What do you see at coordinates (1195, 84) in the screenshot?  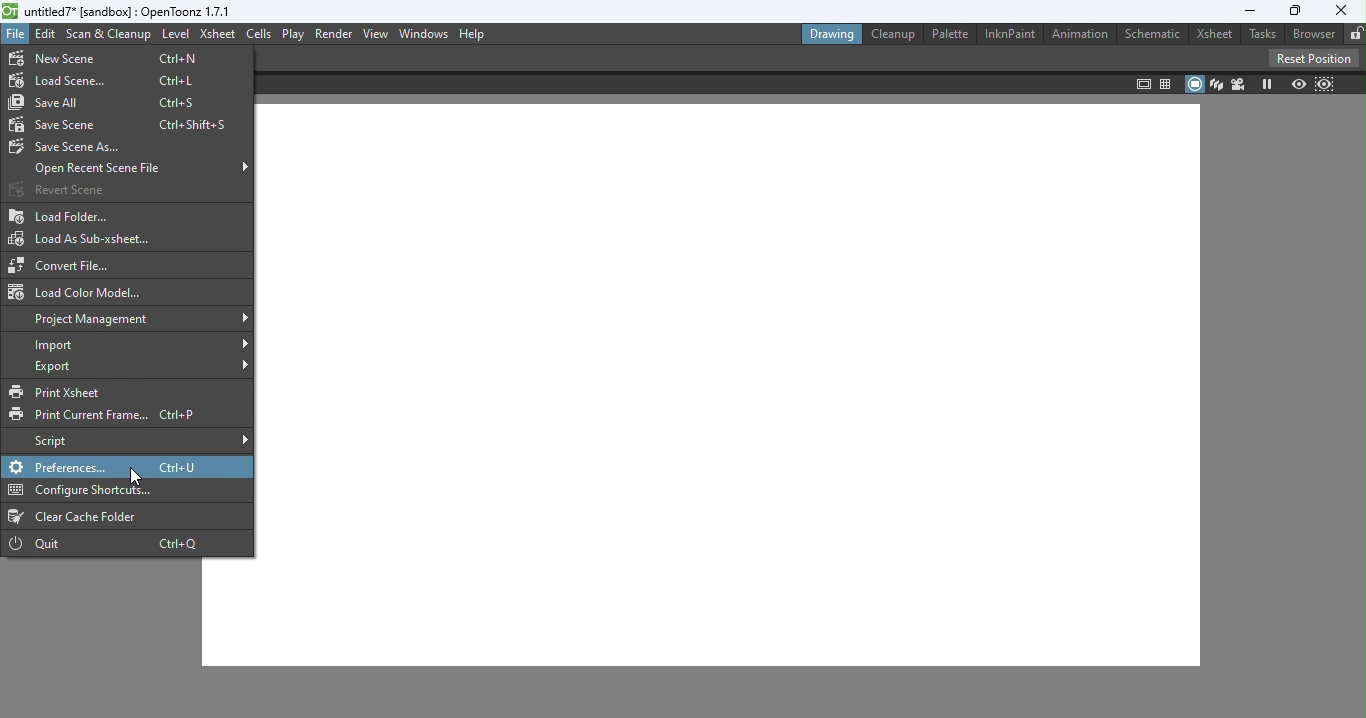 I see `Camera stand view` at bounding box center [1195, 84].